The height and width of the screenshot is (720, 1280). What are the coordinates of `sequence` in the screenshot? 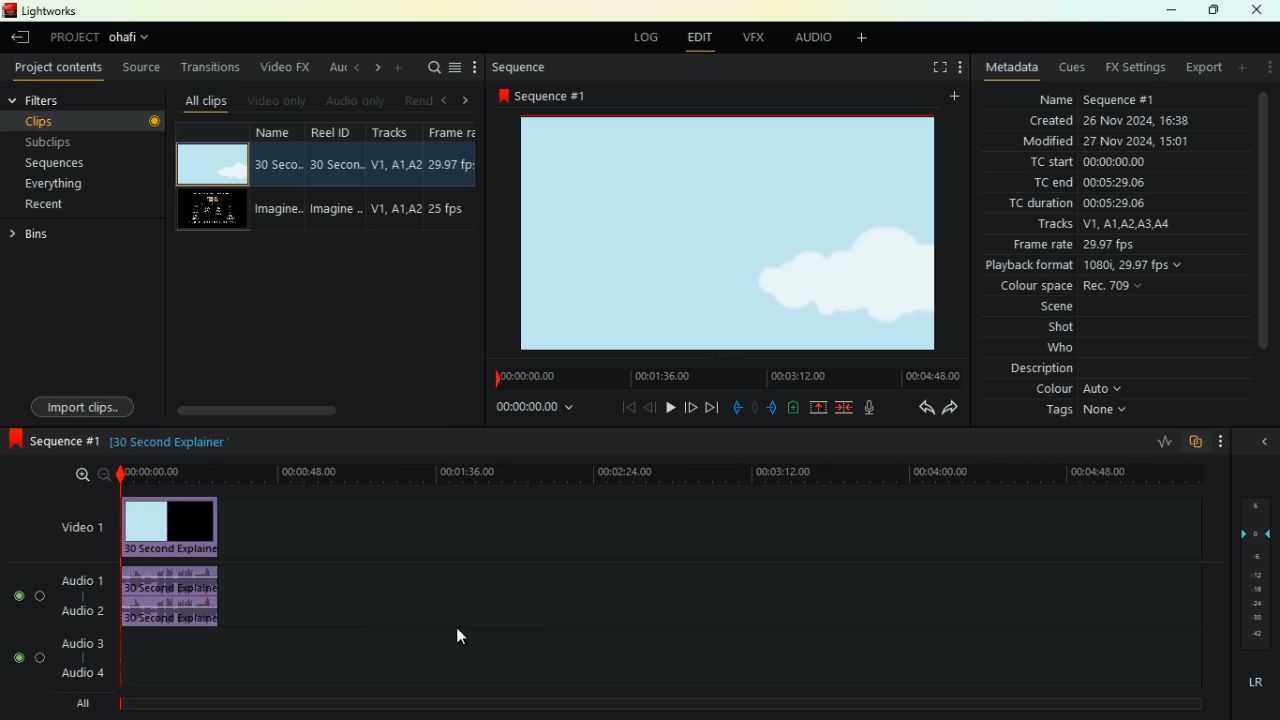 It's located at (519, 69).